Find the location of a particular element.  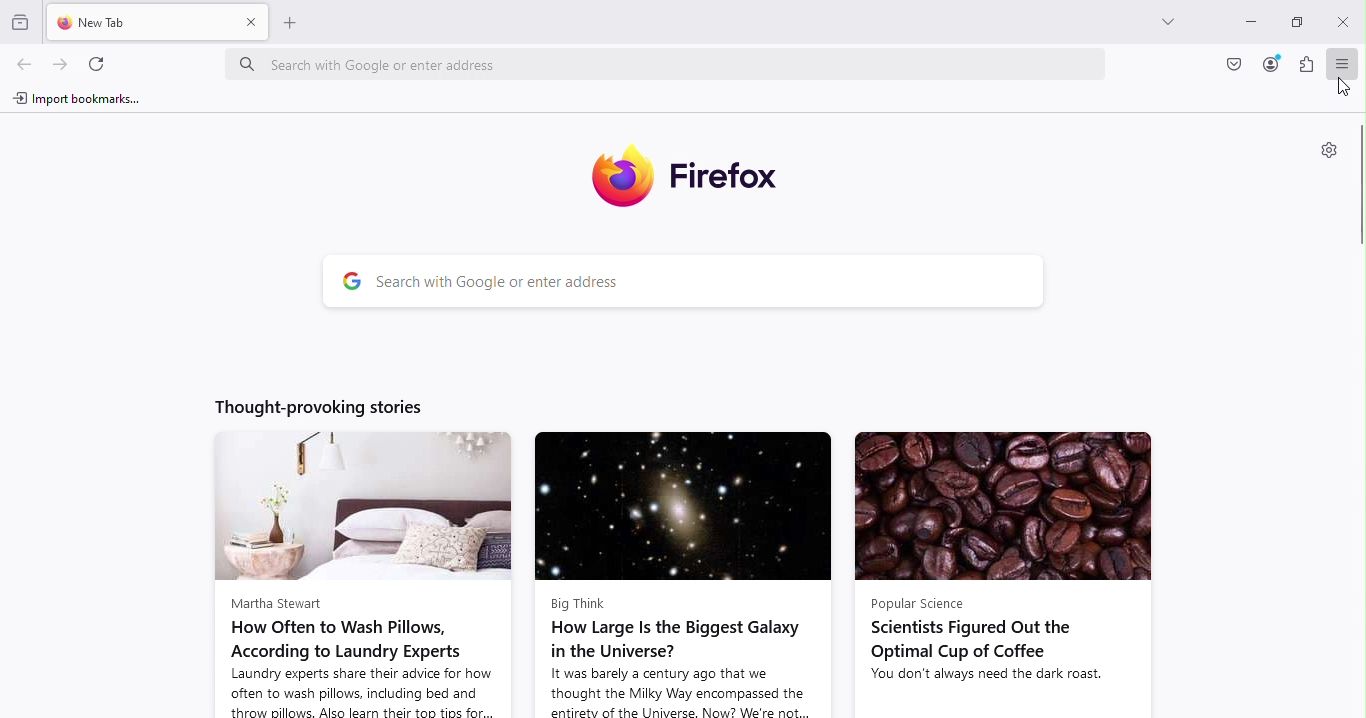

View recent browsing across windows and devices is located at coordinates (23, 22).